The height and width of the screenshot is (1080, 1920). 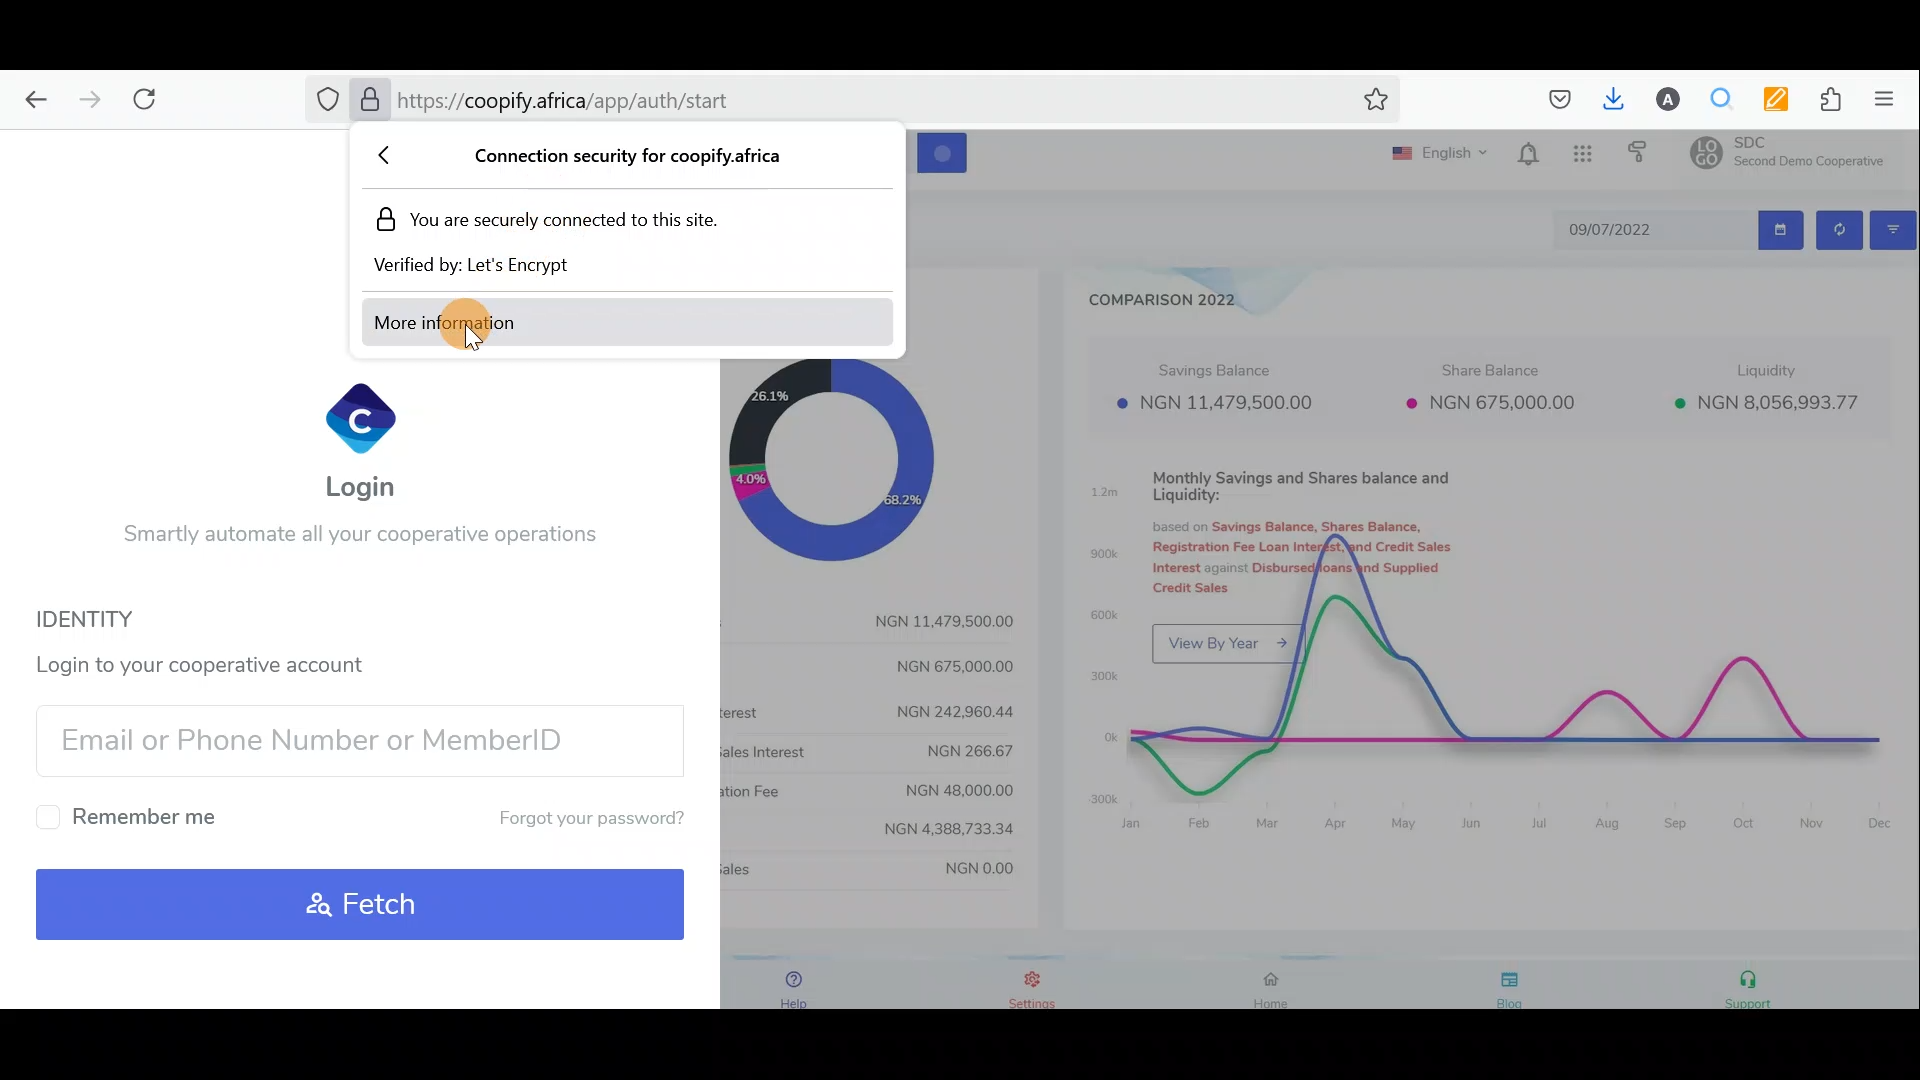 I want to click on Fetch, so click(x=363, y=904).